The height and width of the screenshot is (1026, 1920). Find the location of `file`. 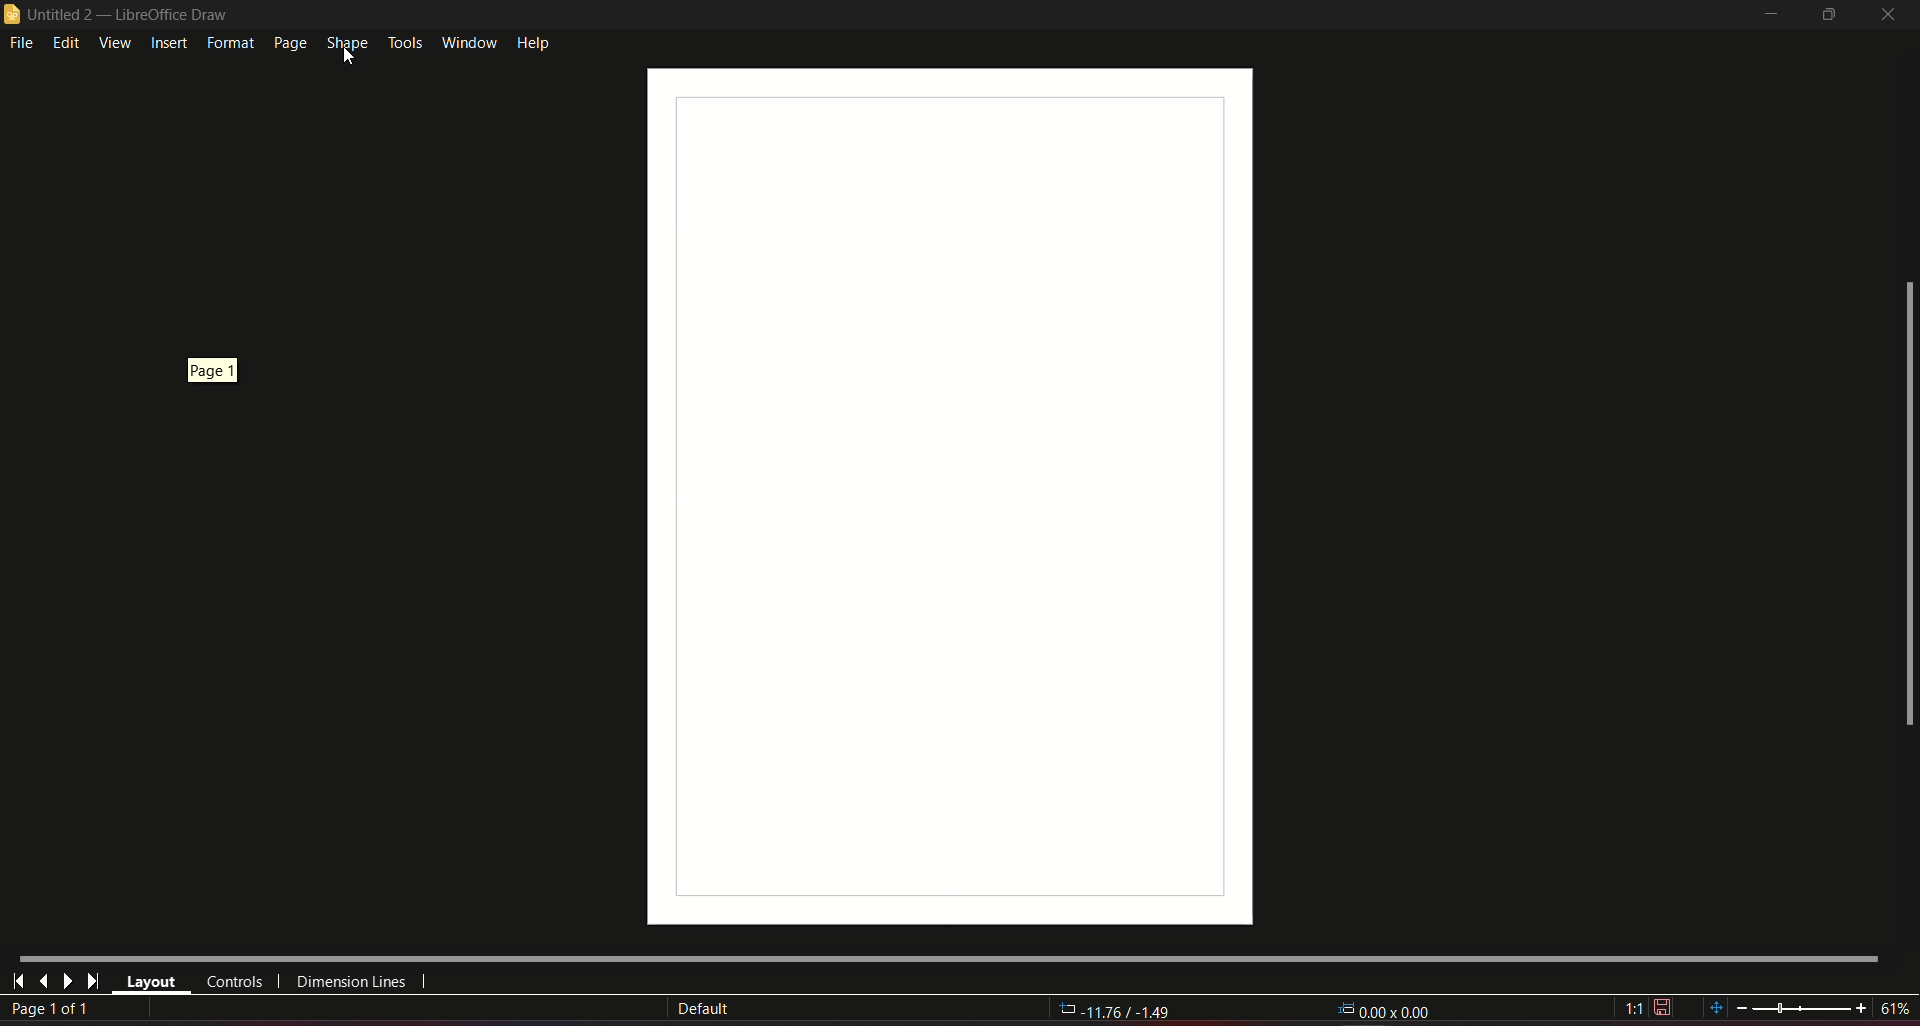

file is located at coordinates (23, 44).